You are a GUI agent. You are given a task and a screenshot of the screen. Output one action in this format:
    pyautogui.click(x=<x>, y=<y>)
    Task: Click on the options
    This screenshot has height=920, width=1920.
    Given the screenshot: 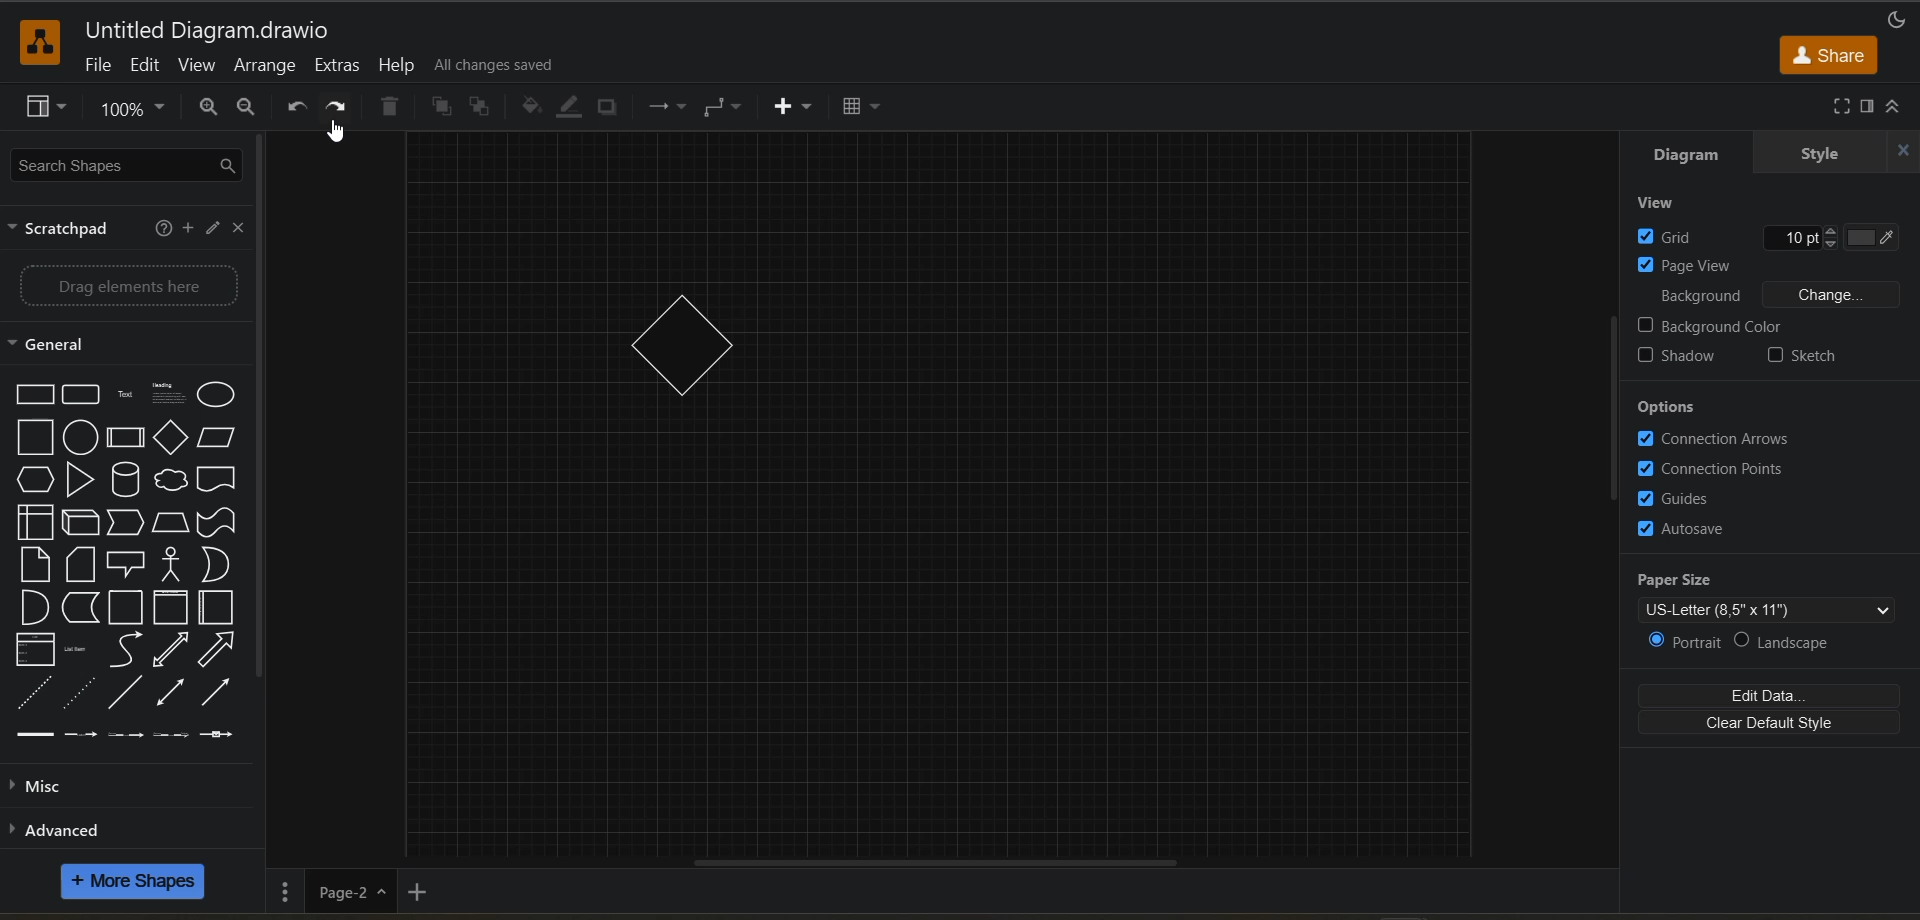 What is the action you would take?
    pyautogui.click(x=1669, y=407)
    